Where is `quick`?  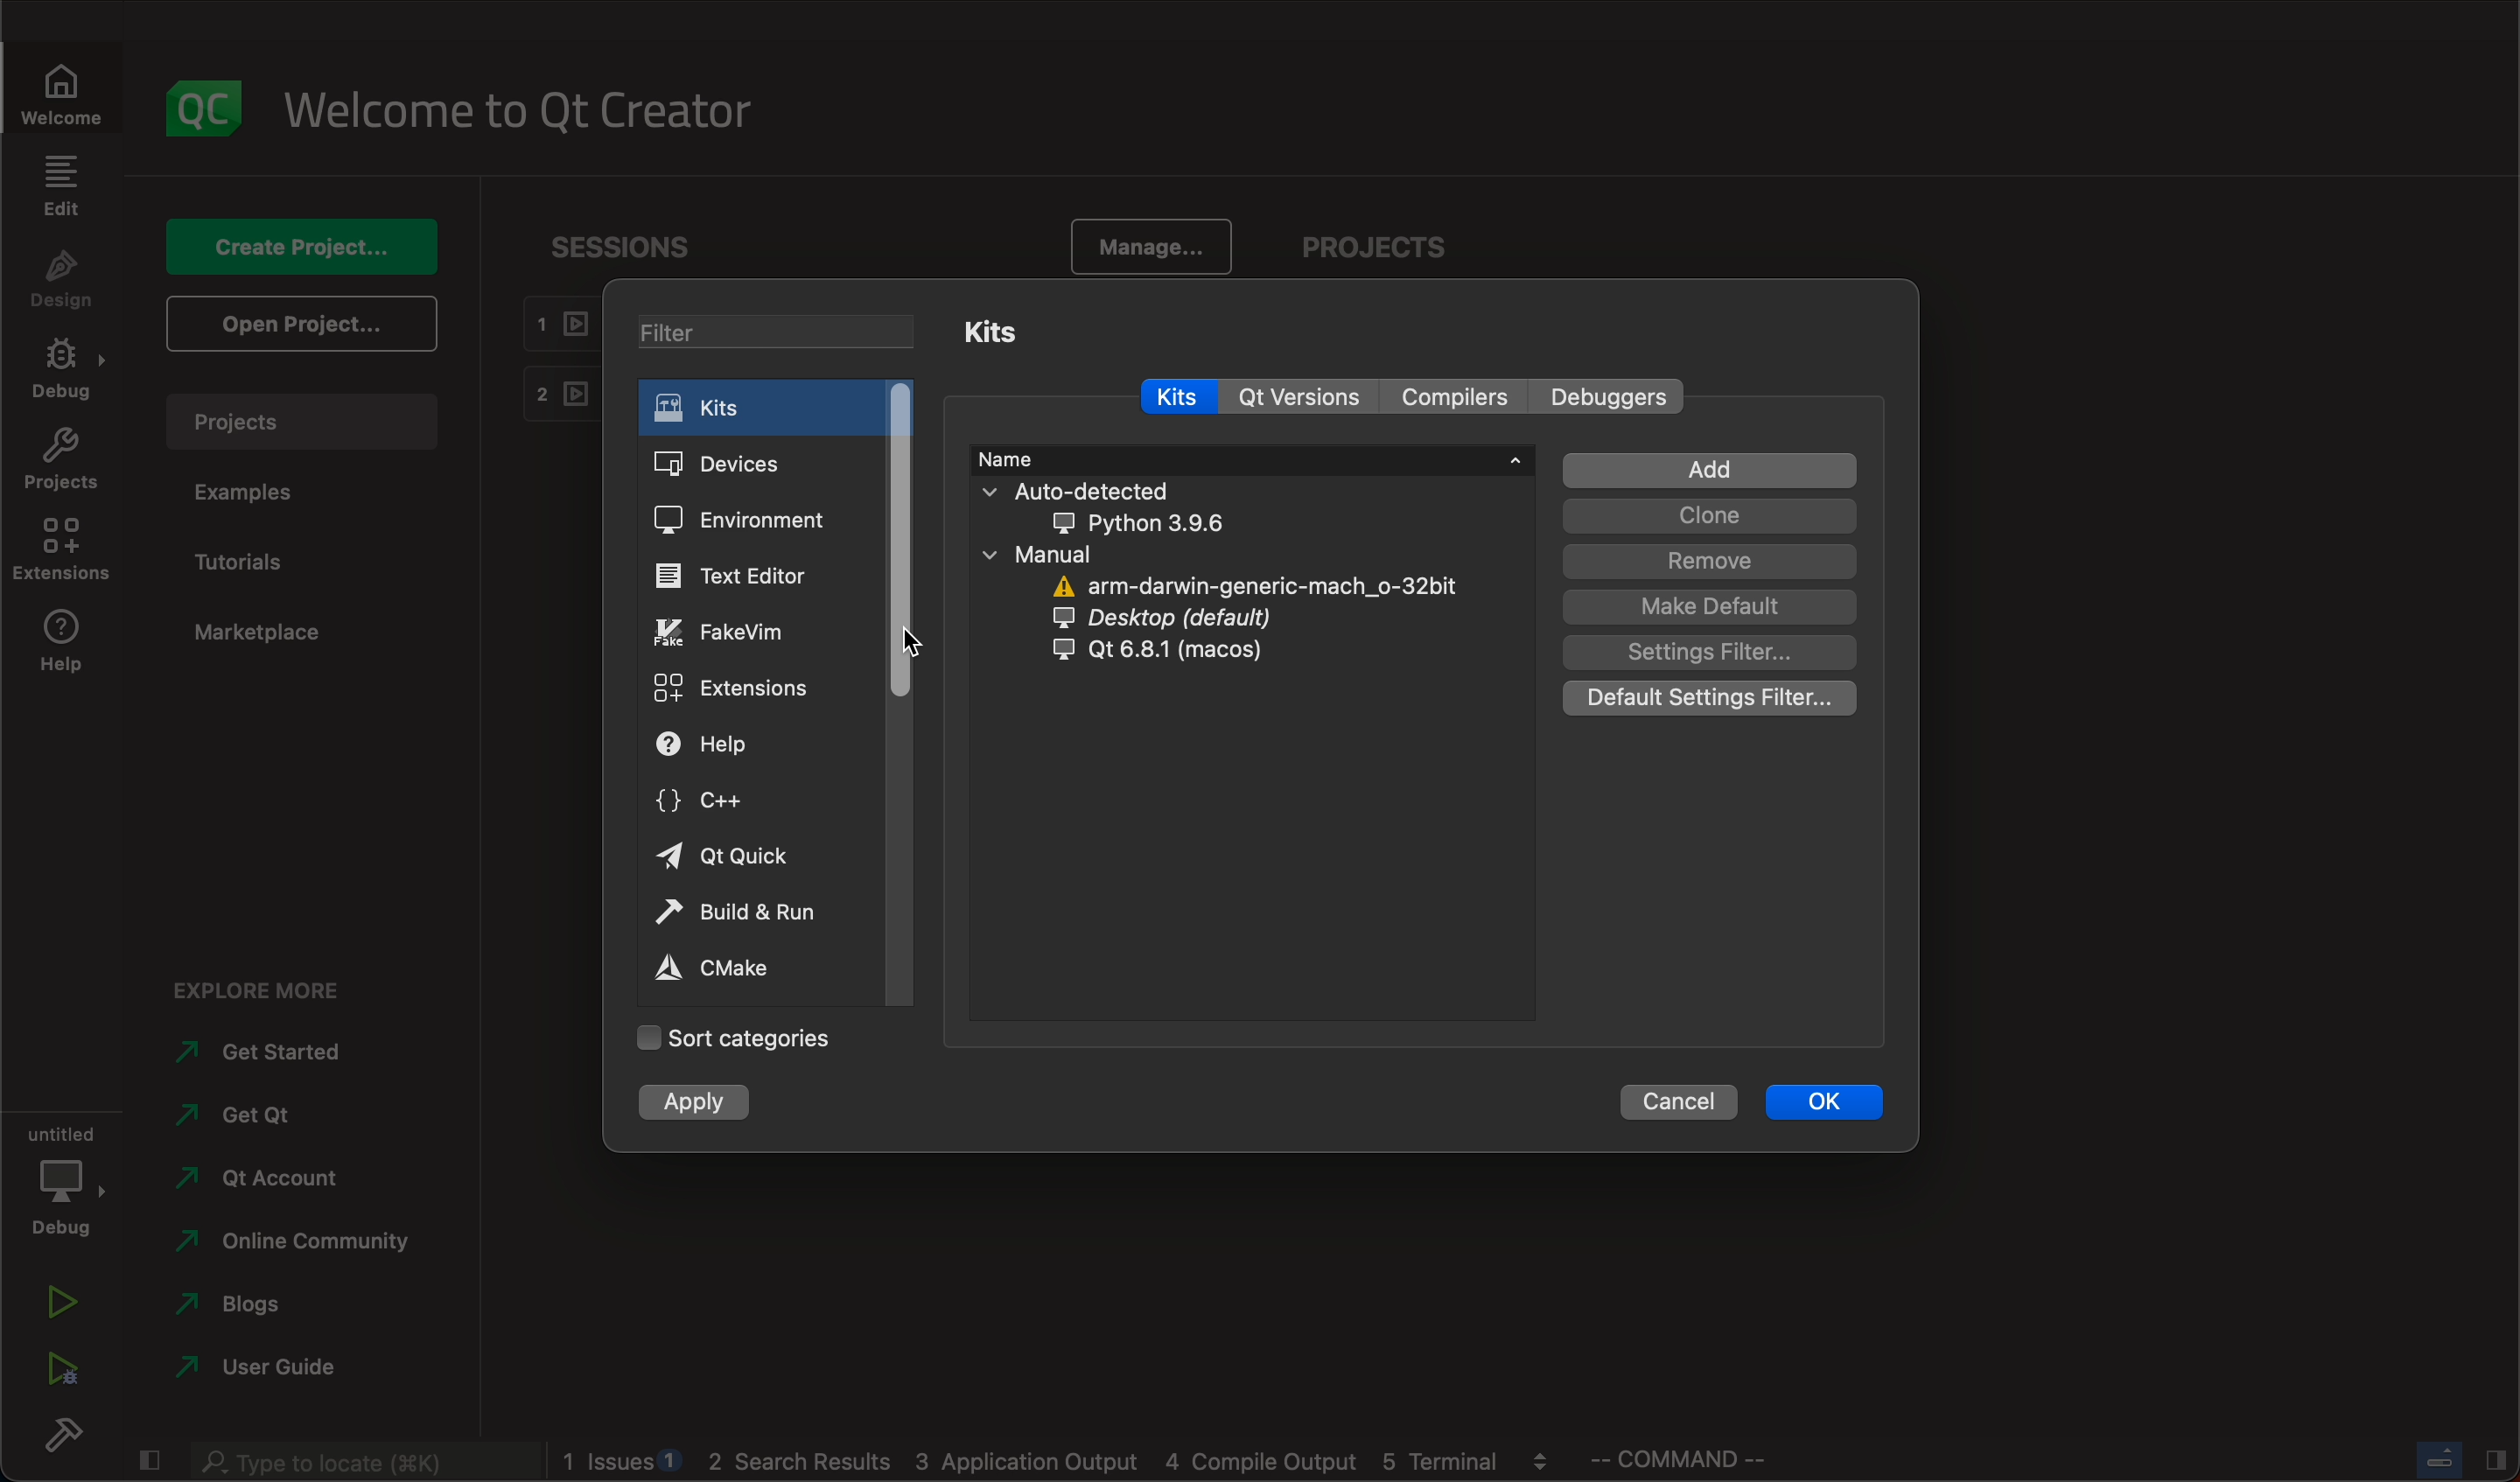 quick is located at coordinates (733, 856).